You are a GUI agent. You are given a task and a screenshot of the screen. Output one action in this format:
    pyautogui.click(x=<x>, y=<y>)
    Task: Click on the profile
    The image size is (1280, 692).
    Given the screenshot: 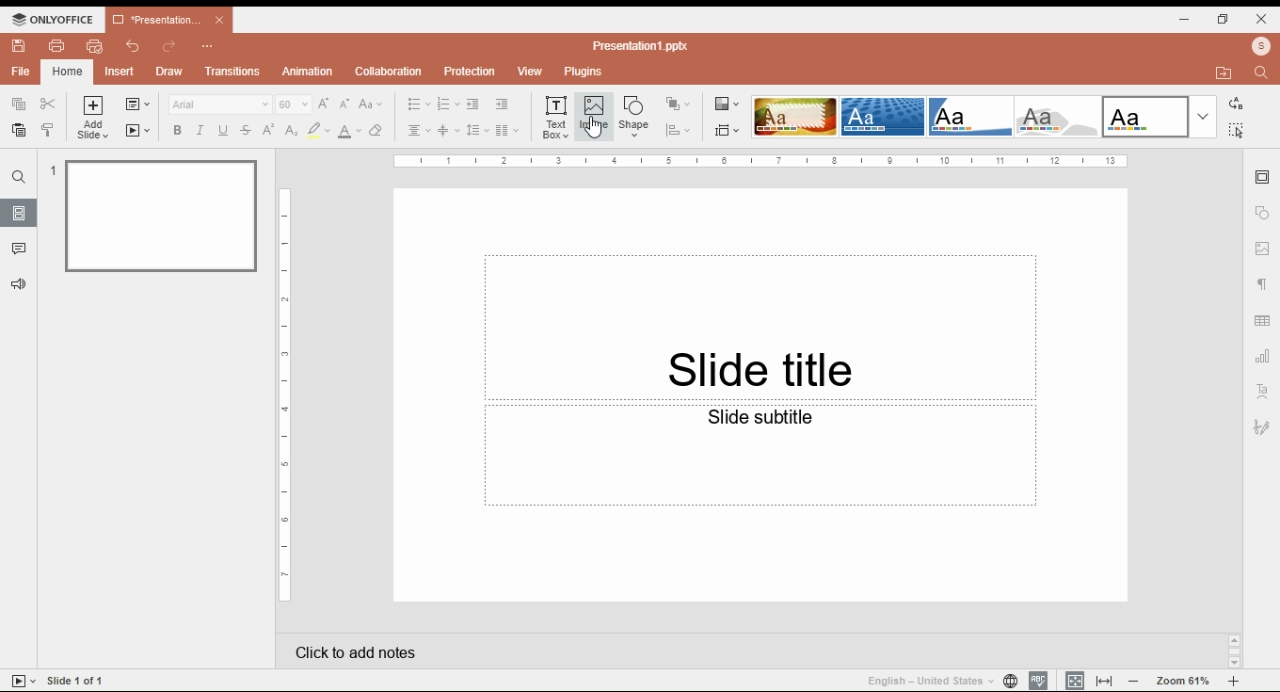 What is the action you would take?
    pyautogui.click(x=1261, y=48)
    